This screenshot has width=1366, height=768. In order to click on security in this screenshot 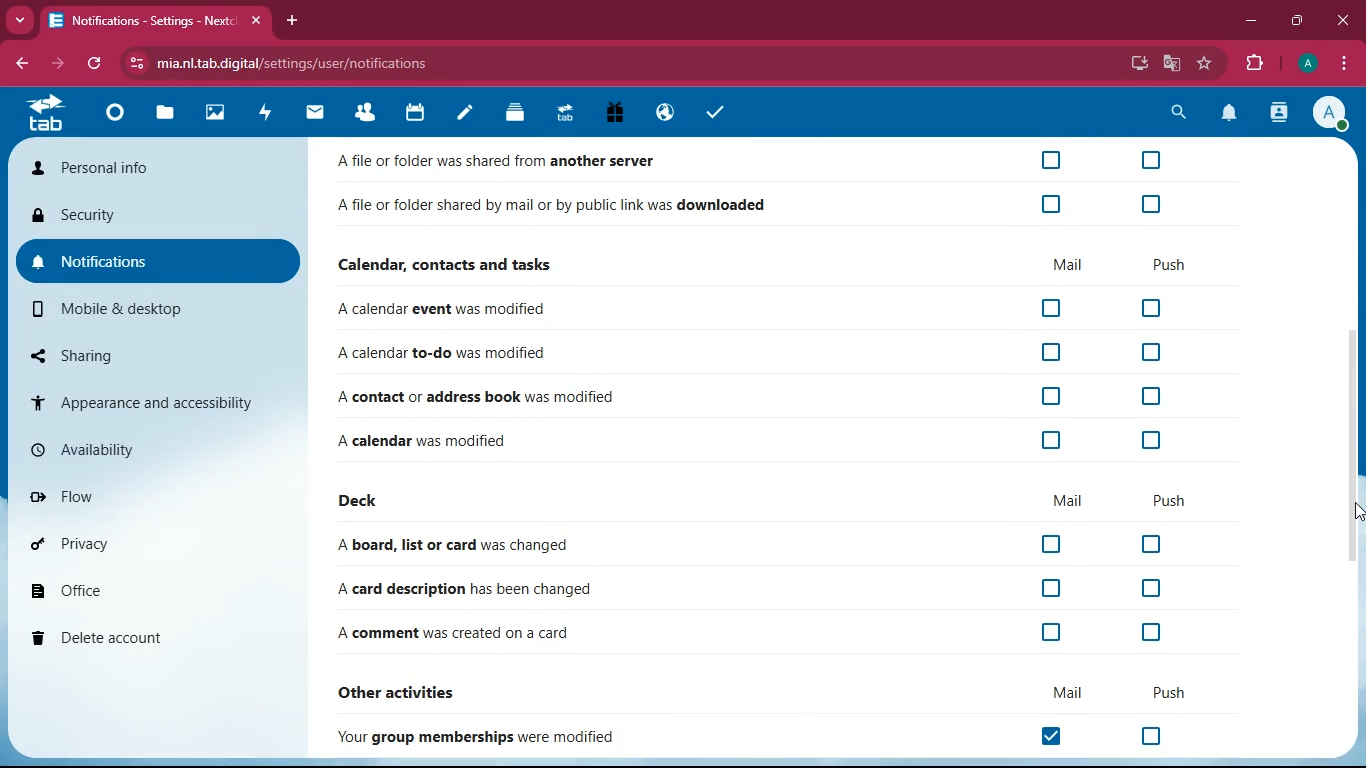, I will do `click(160, 219)`.